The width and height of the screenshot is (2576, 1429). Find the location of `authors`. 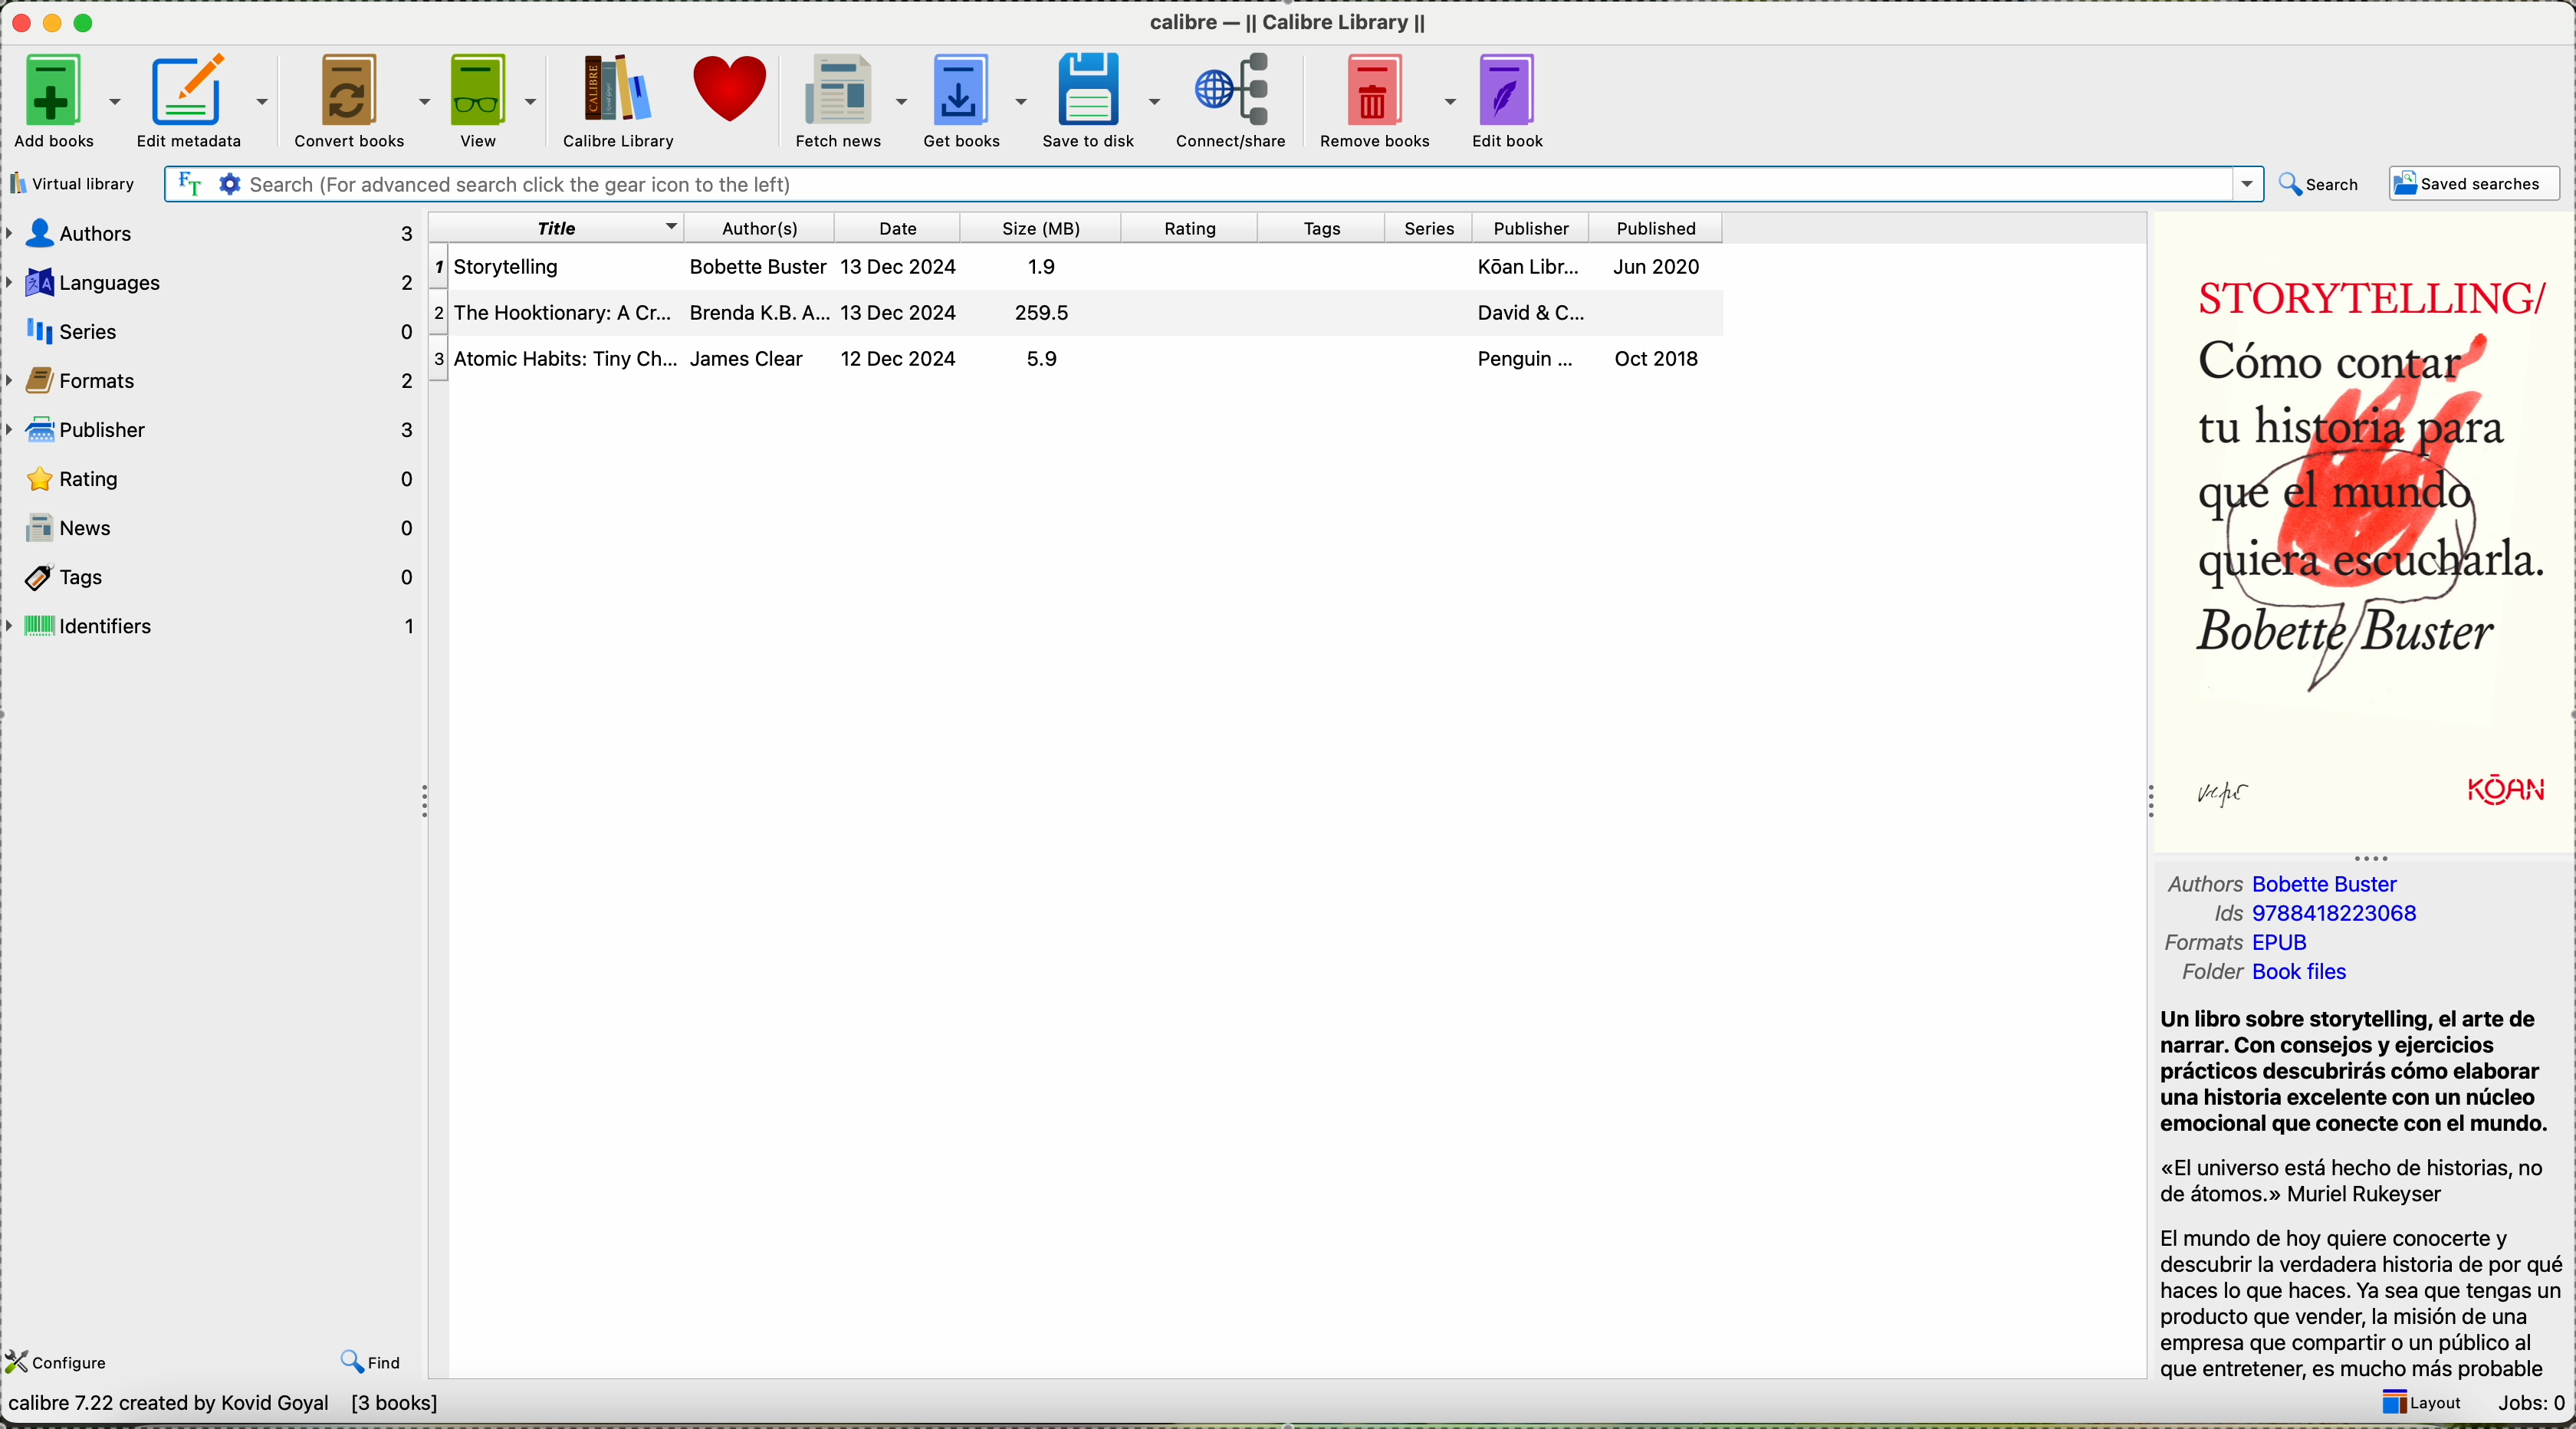

authors is located at coordinates (766, 225).